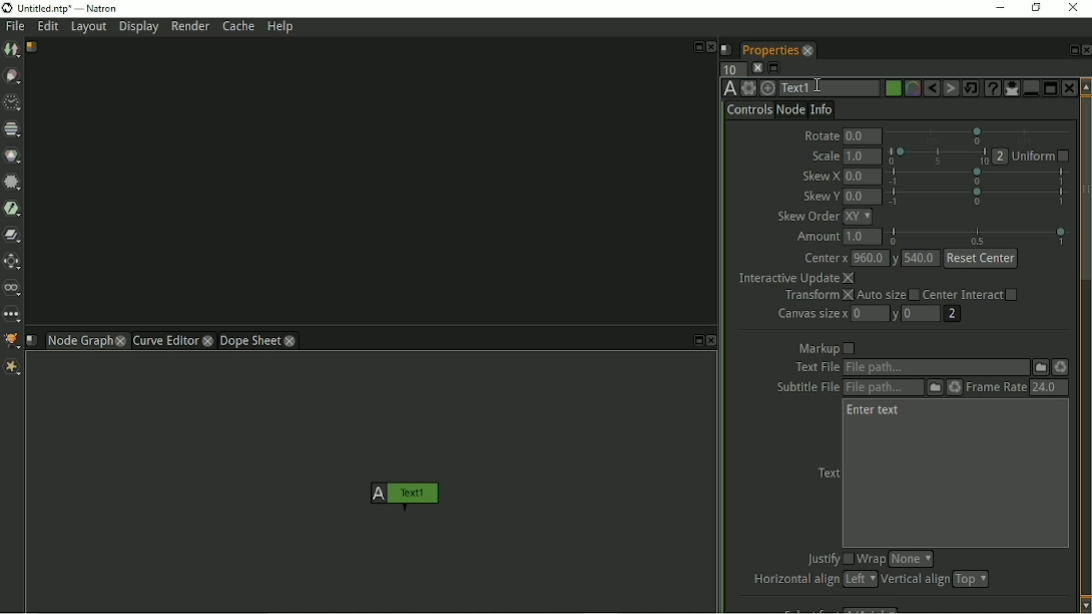 Image resolution: width=1092 pixels, height=614 pixels. Describe the element at coordinates (49, 28) in the screenshot. I see `Edit` at that location.